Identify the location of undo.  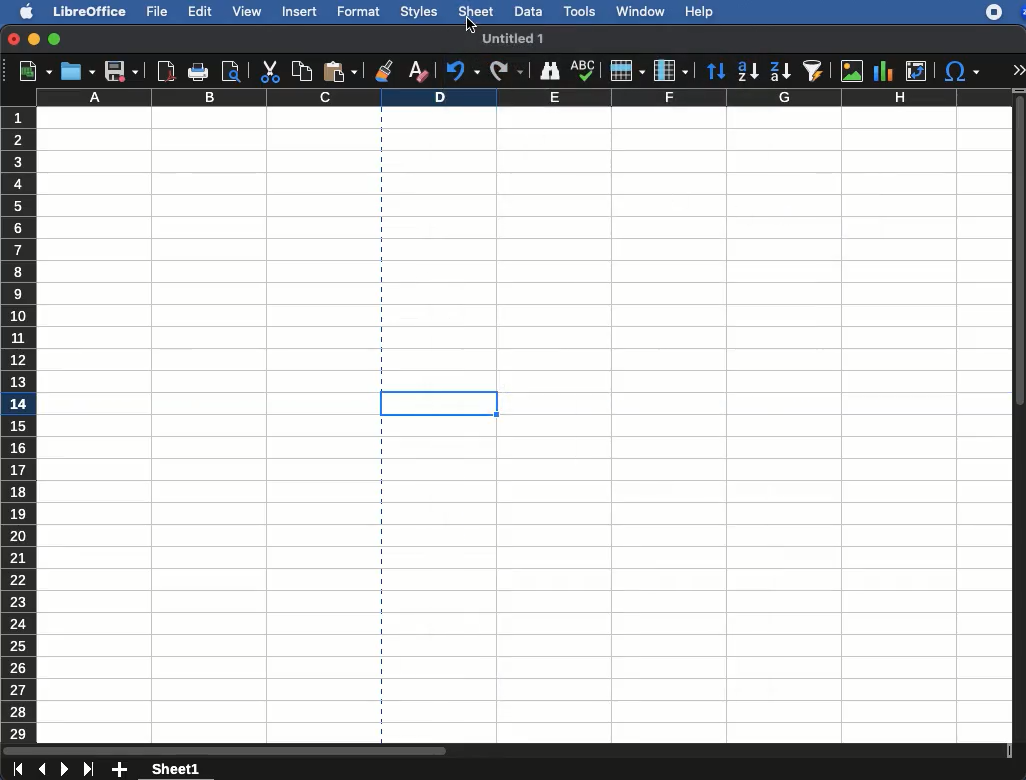
(461, 70).